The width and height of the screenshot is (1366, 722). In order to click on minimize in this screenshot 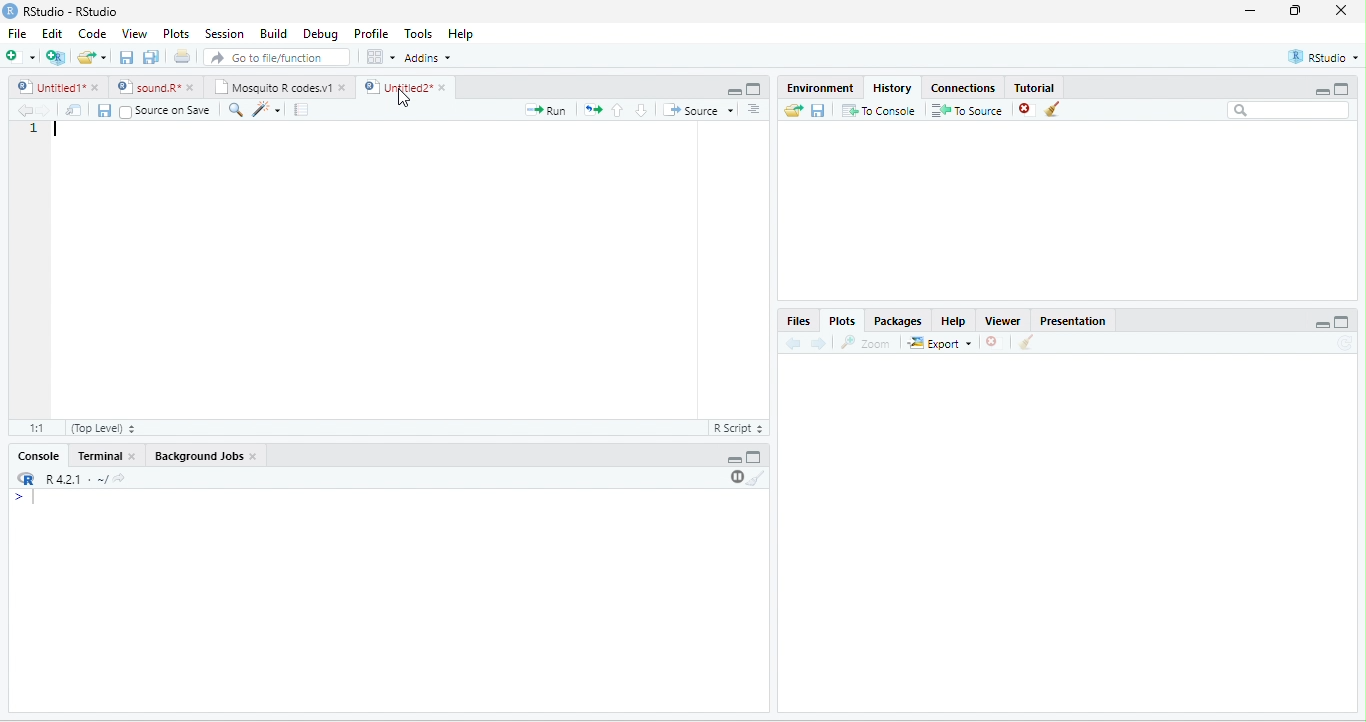, I will do `click(735, 460)`.